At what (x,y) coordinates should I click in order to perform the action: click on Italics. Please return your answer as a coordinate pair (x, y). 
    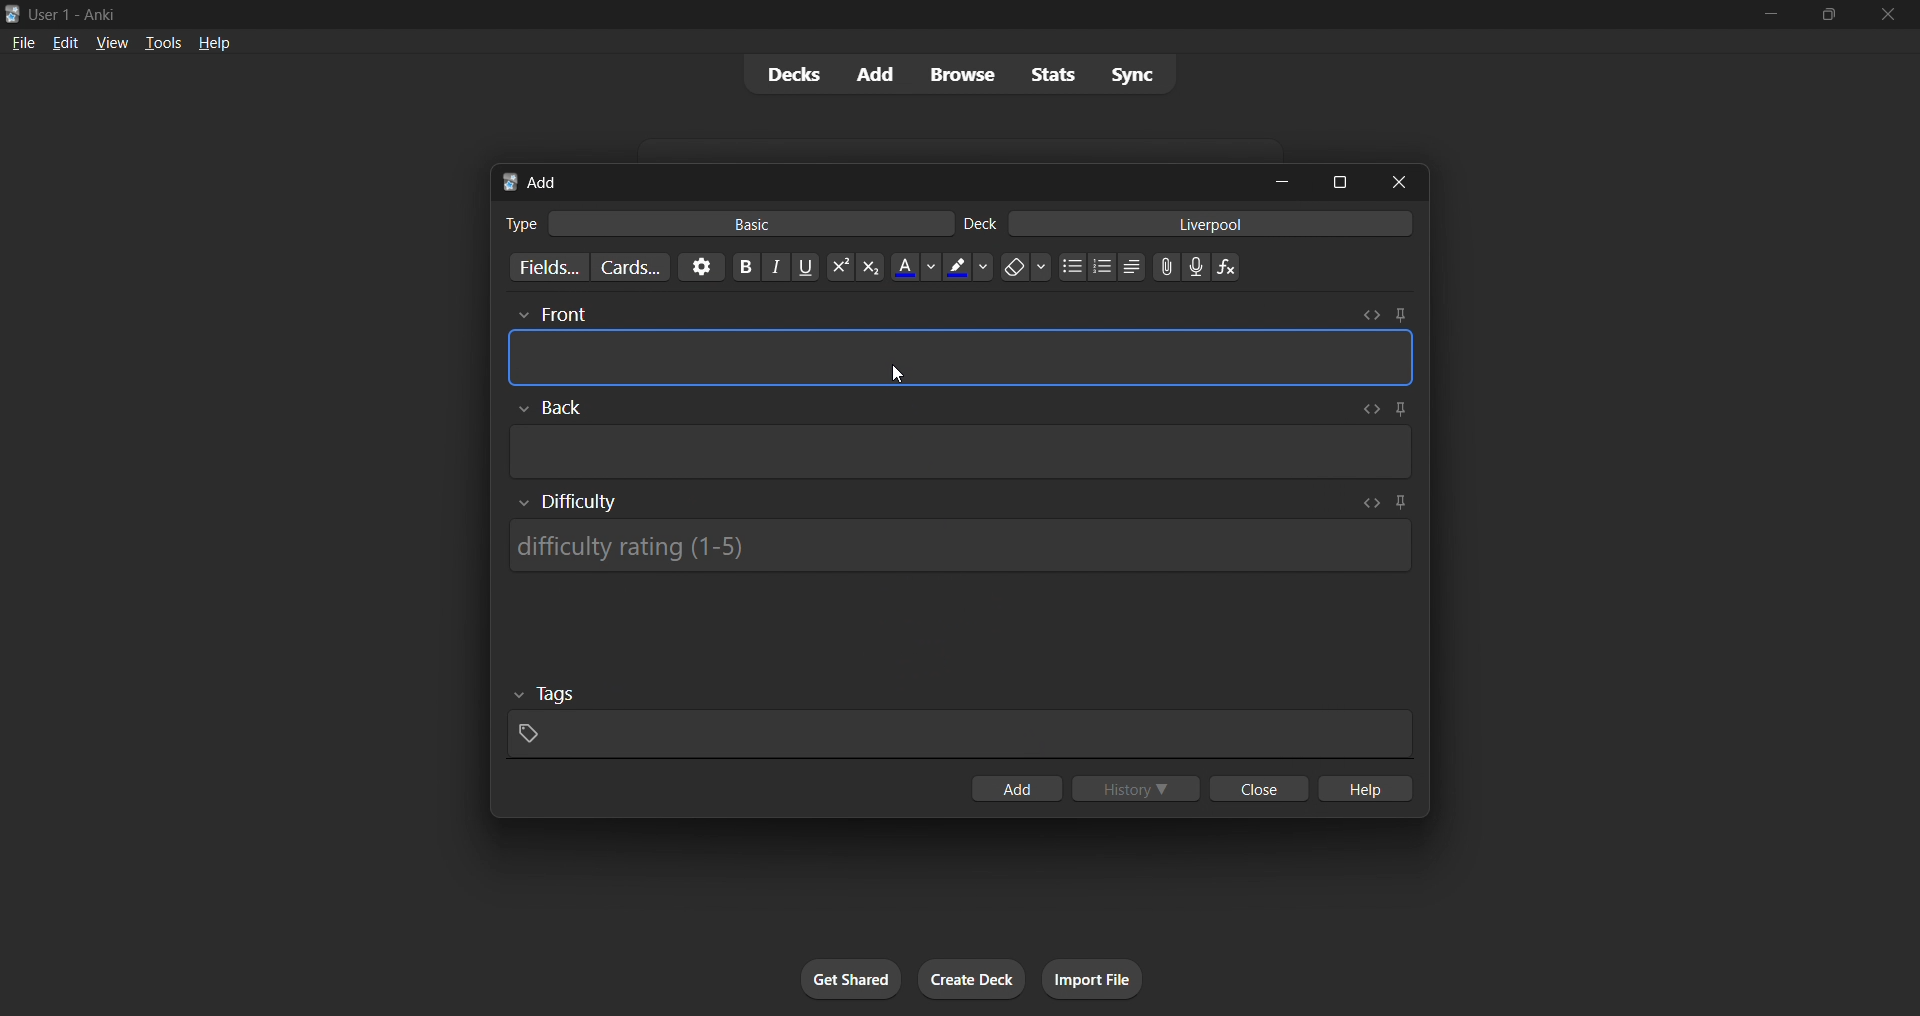
    Looking at the image, I should click on (776, 267).